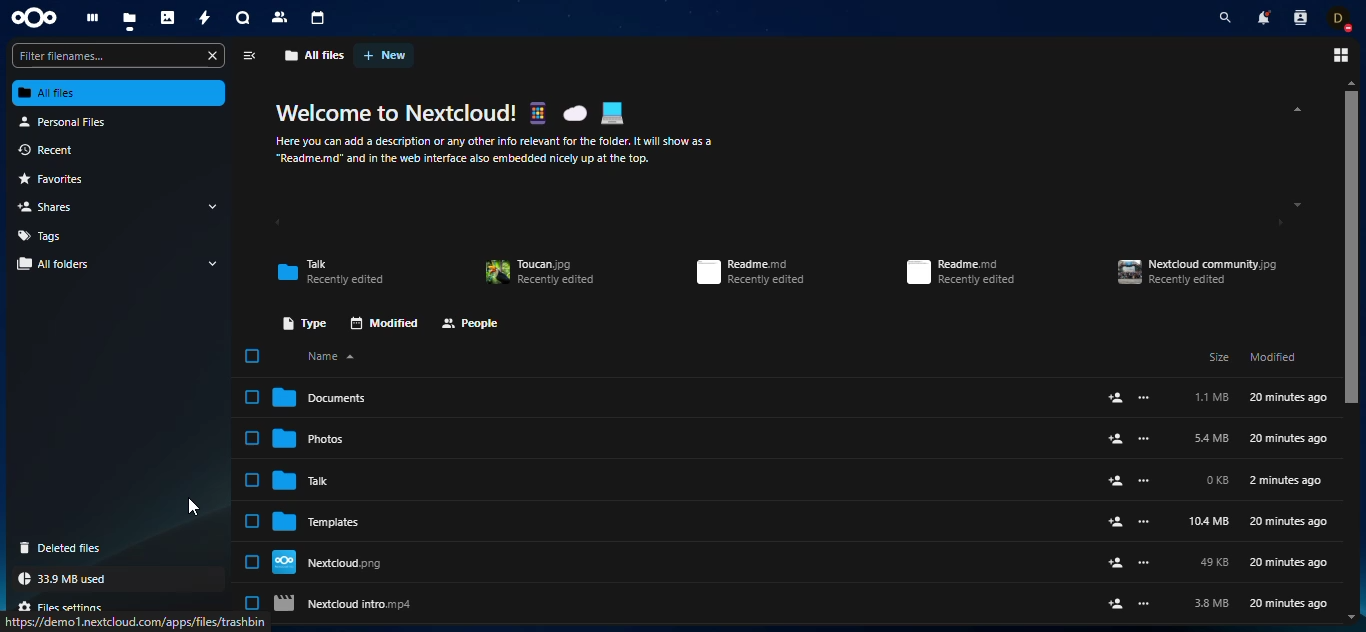 The image size is (1366, 632). I want to click on Files, so click(129, 20).